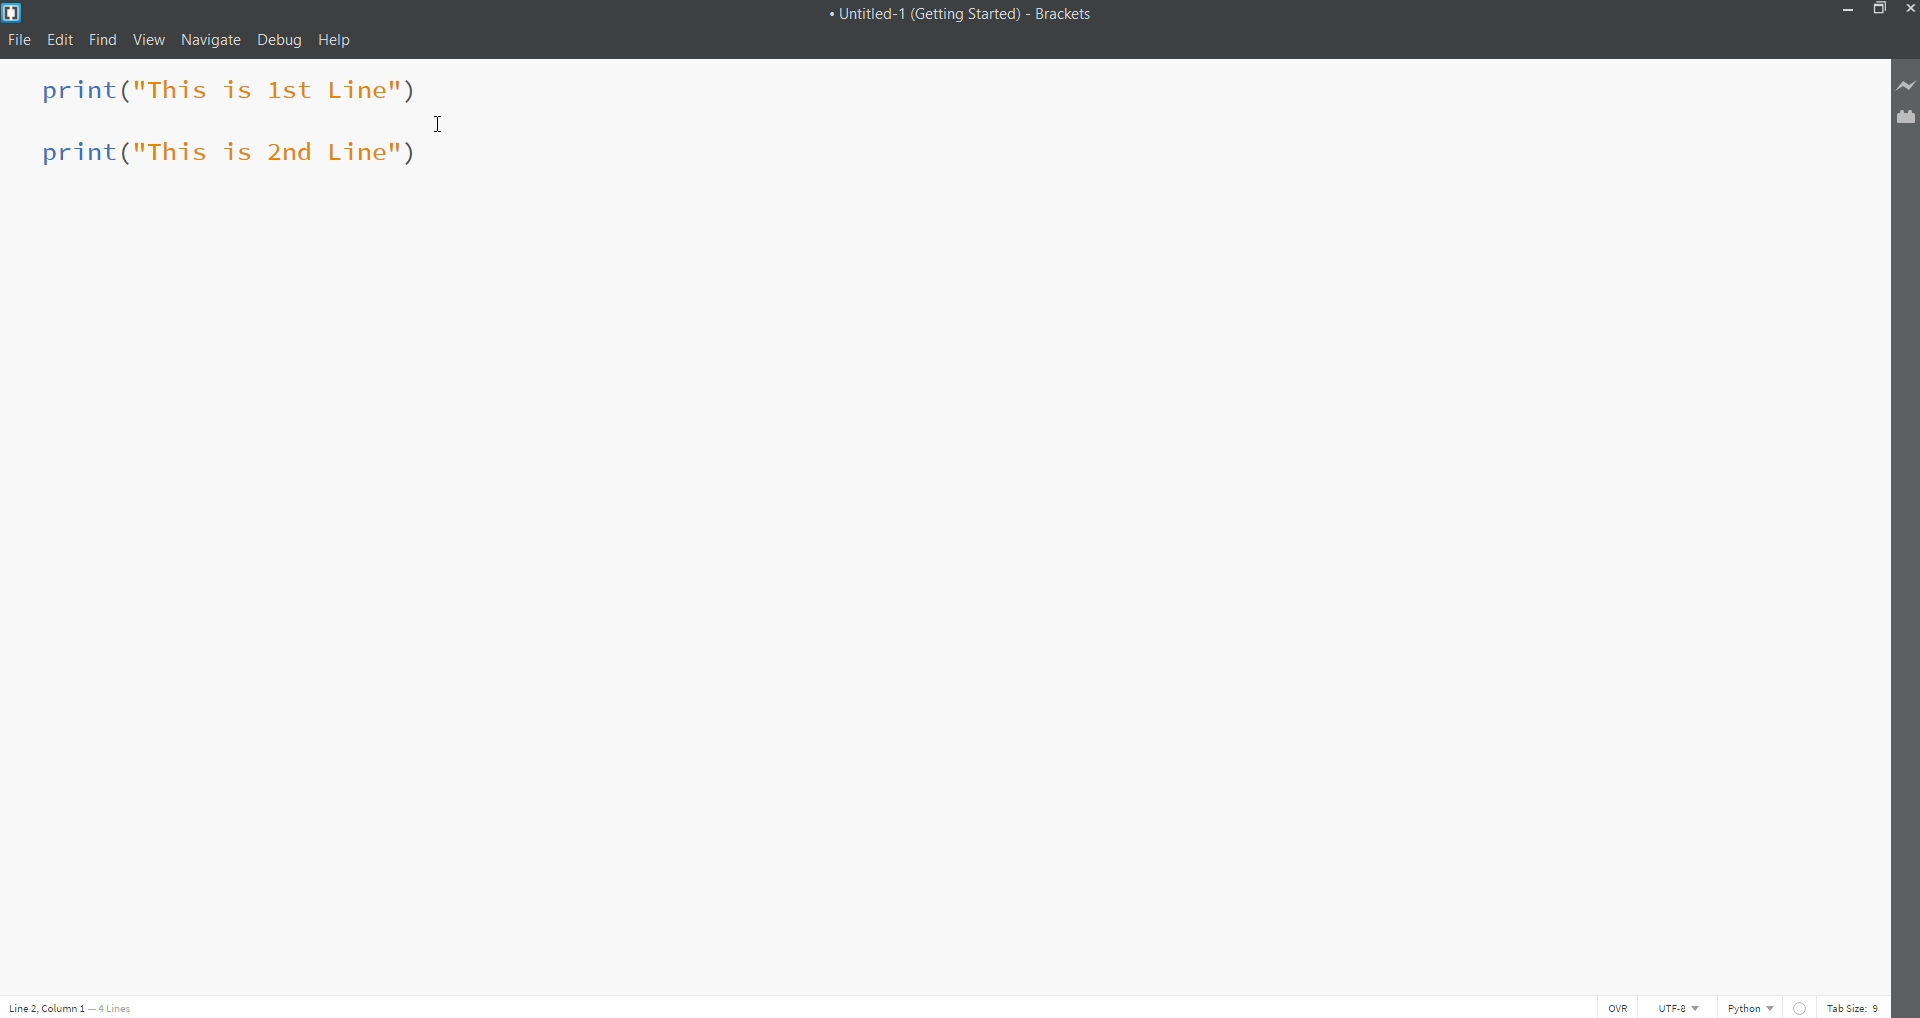 The image size is (1920, 1018). Describe the element at coordinates (58, 40) in the screenshot. I see `Edit` at that location.